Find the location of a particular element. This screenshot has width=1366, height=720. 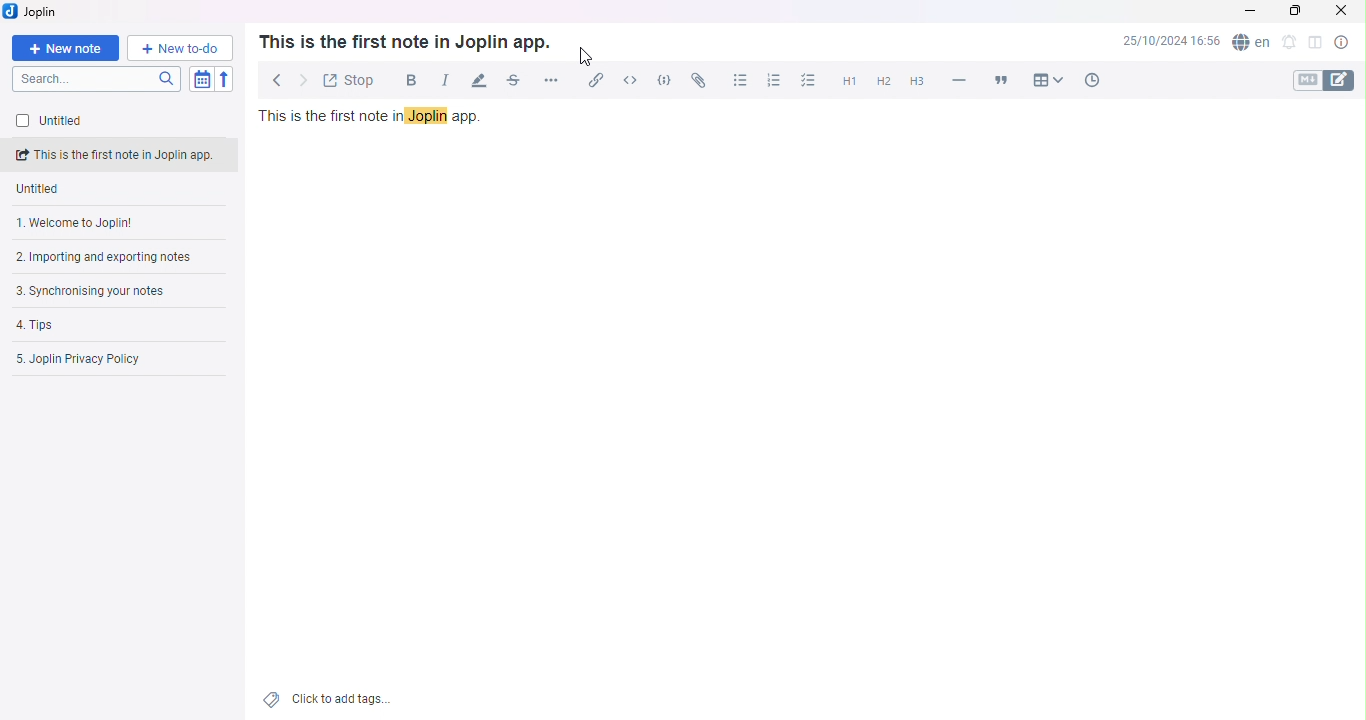

Attach file is located at coordinates (698, 79).